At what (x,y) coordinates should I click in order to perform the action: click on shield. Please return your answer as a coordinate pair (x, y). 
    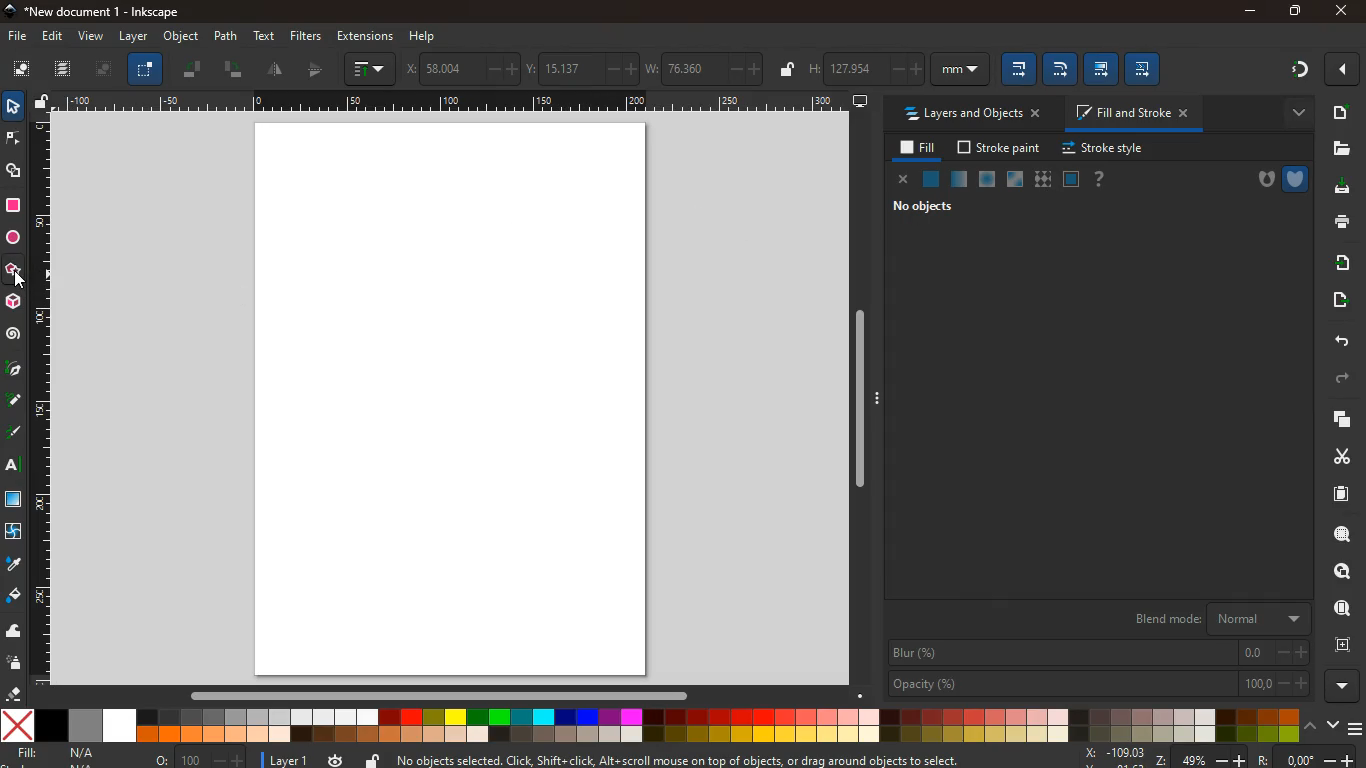
    Looking at the image, I should click on (1297, 179).